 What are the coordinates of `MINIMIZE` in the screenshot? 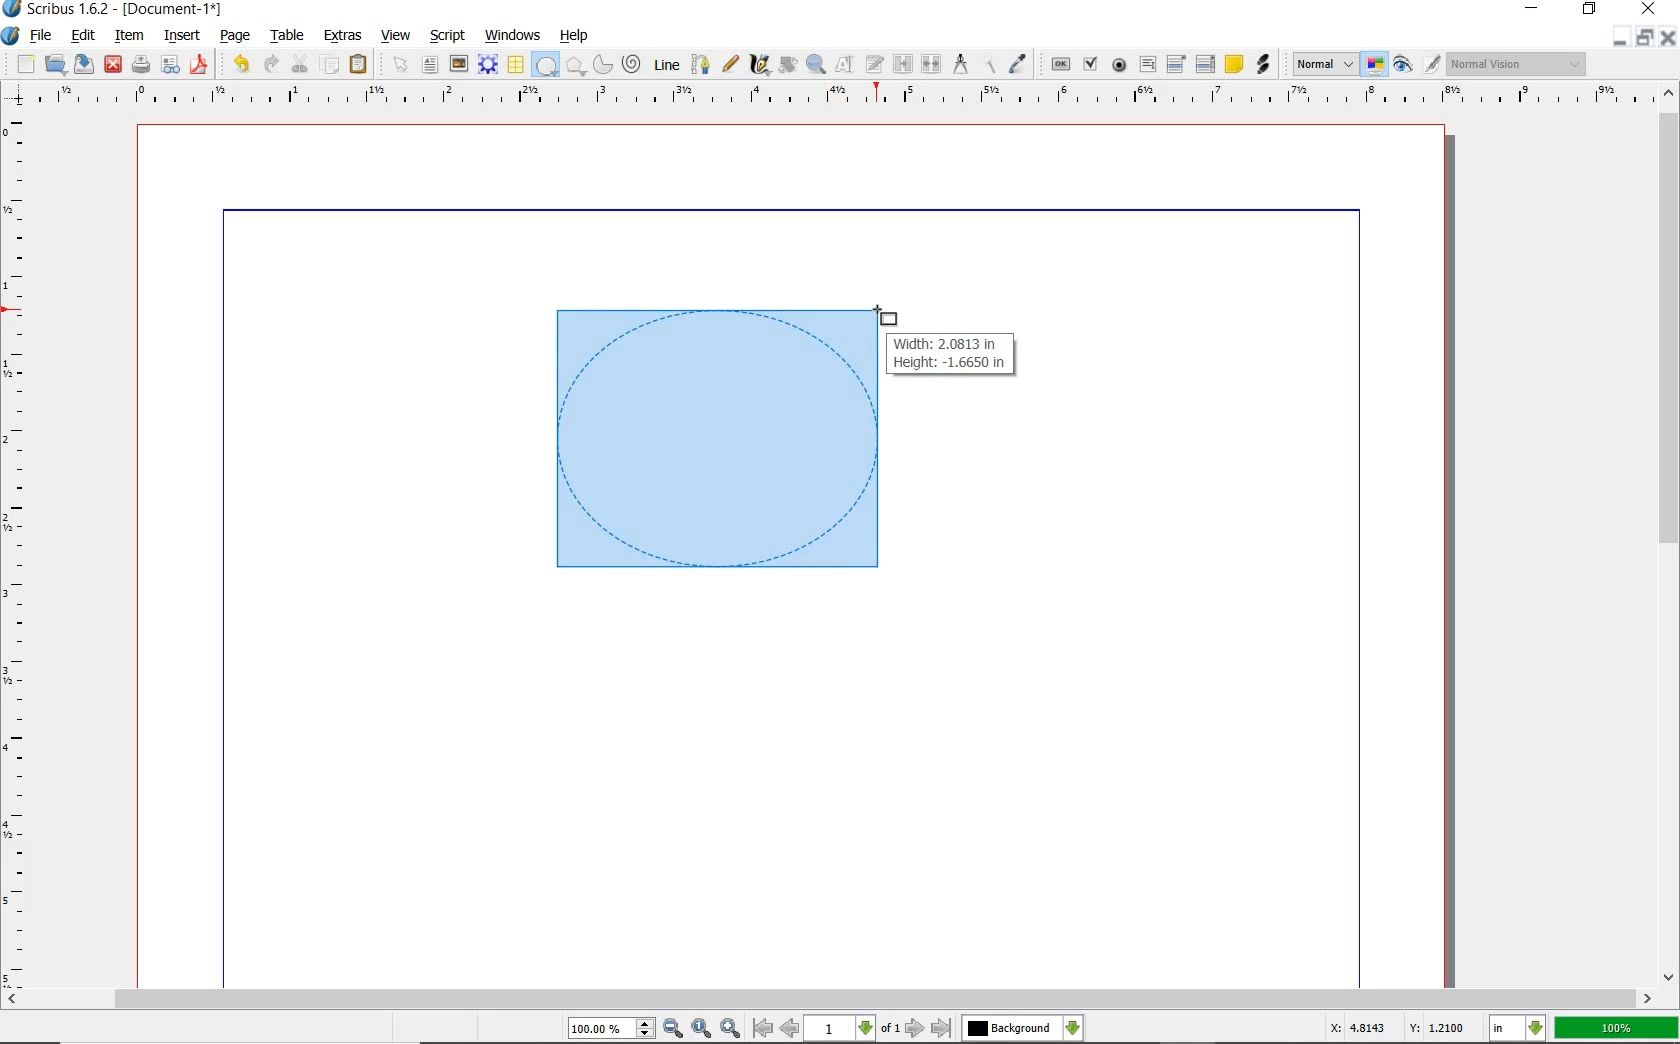 It's located at (1619, 39).